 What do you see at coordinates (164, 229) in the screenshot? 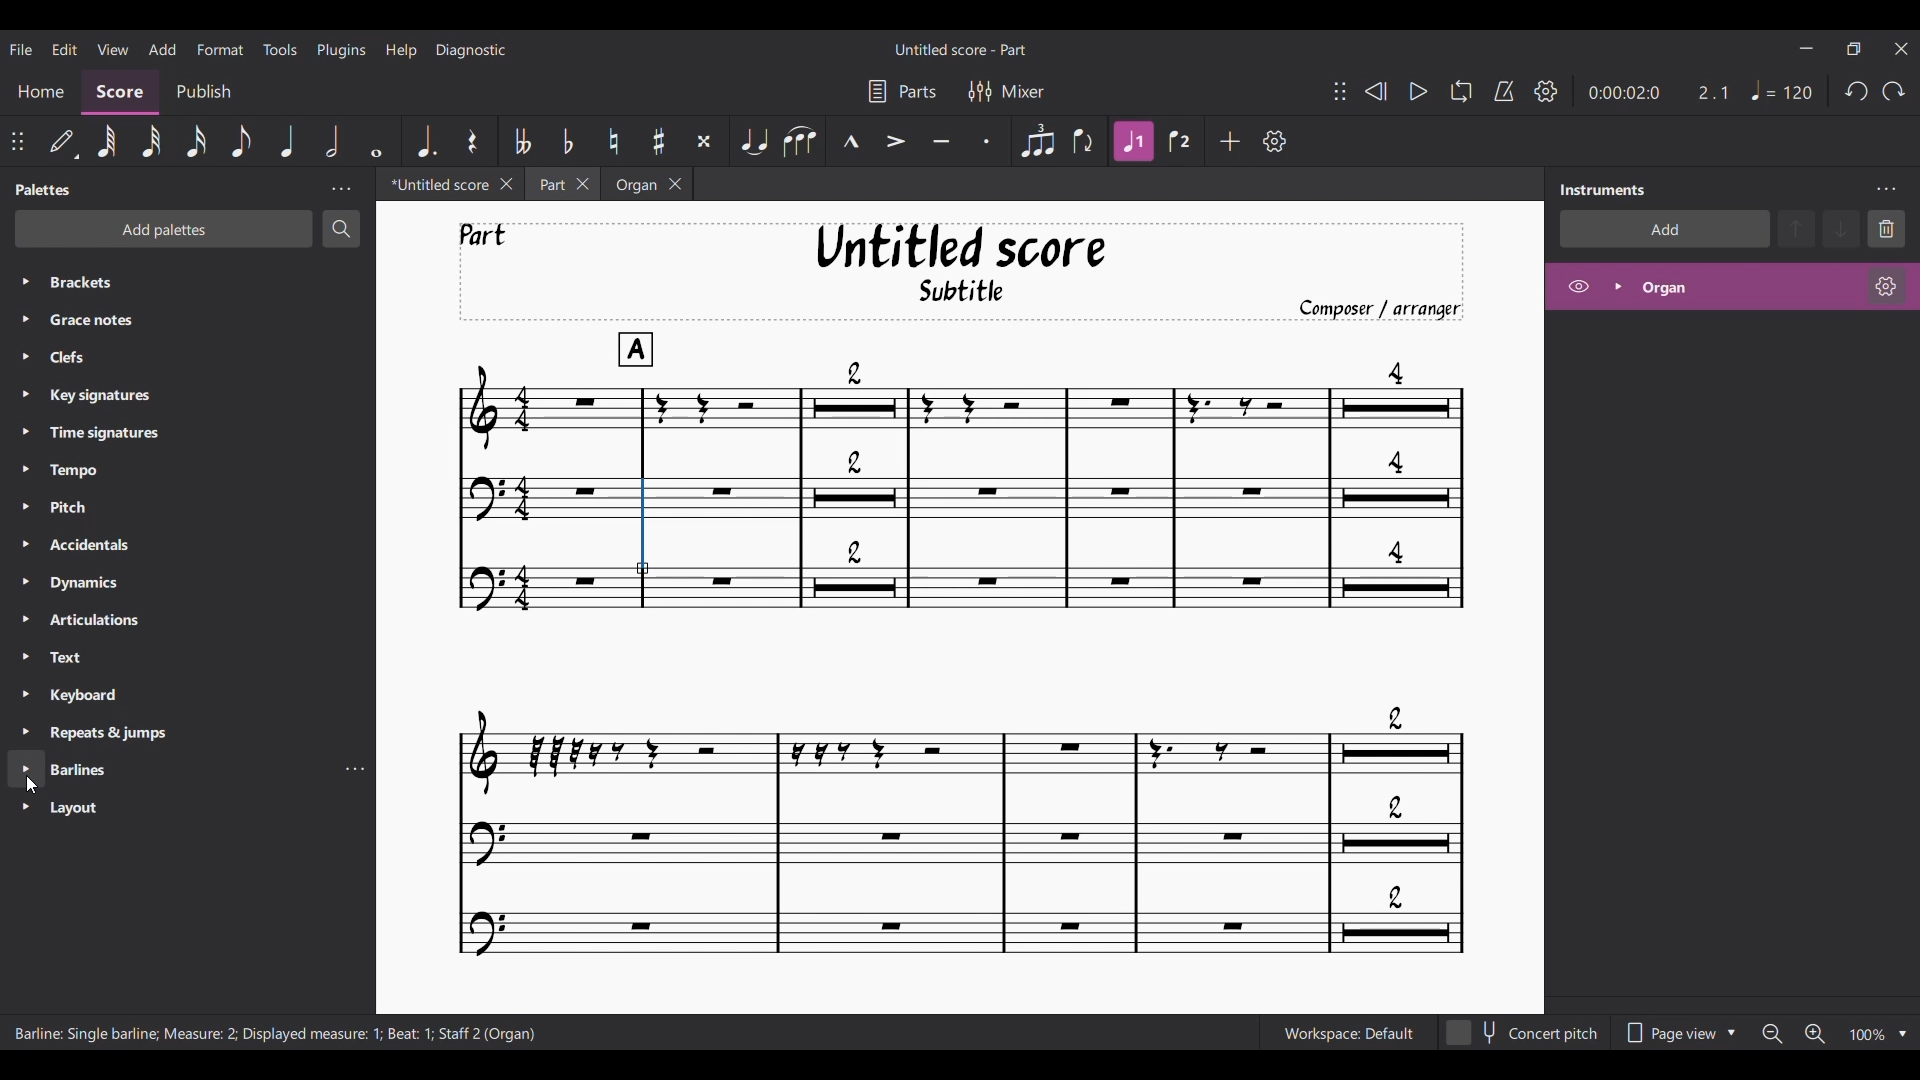
I see `Add palette` at bounding box center [164, 229].